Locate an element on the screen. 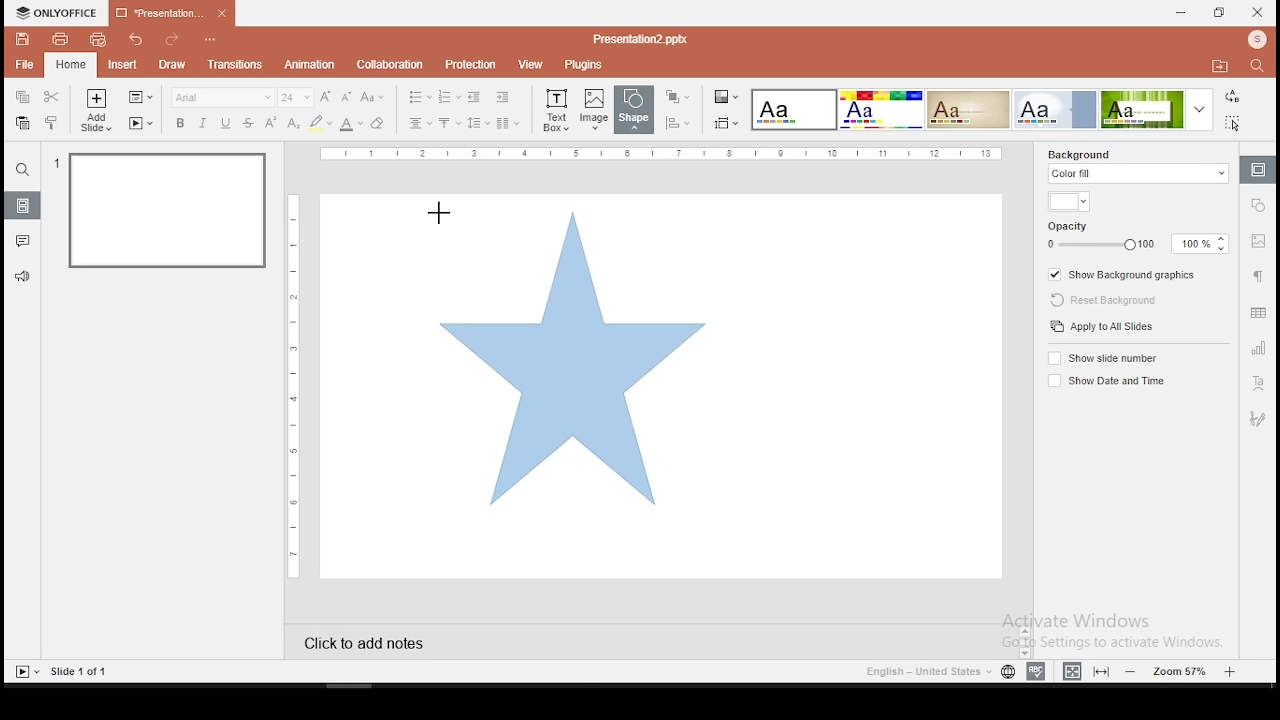 This screenshot has height=720, width=1280. plugins is located at coordinates (584, 66).